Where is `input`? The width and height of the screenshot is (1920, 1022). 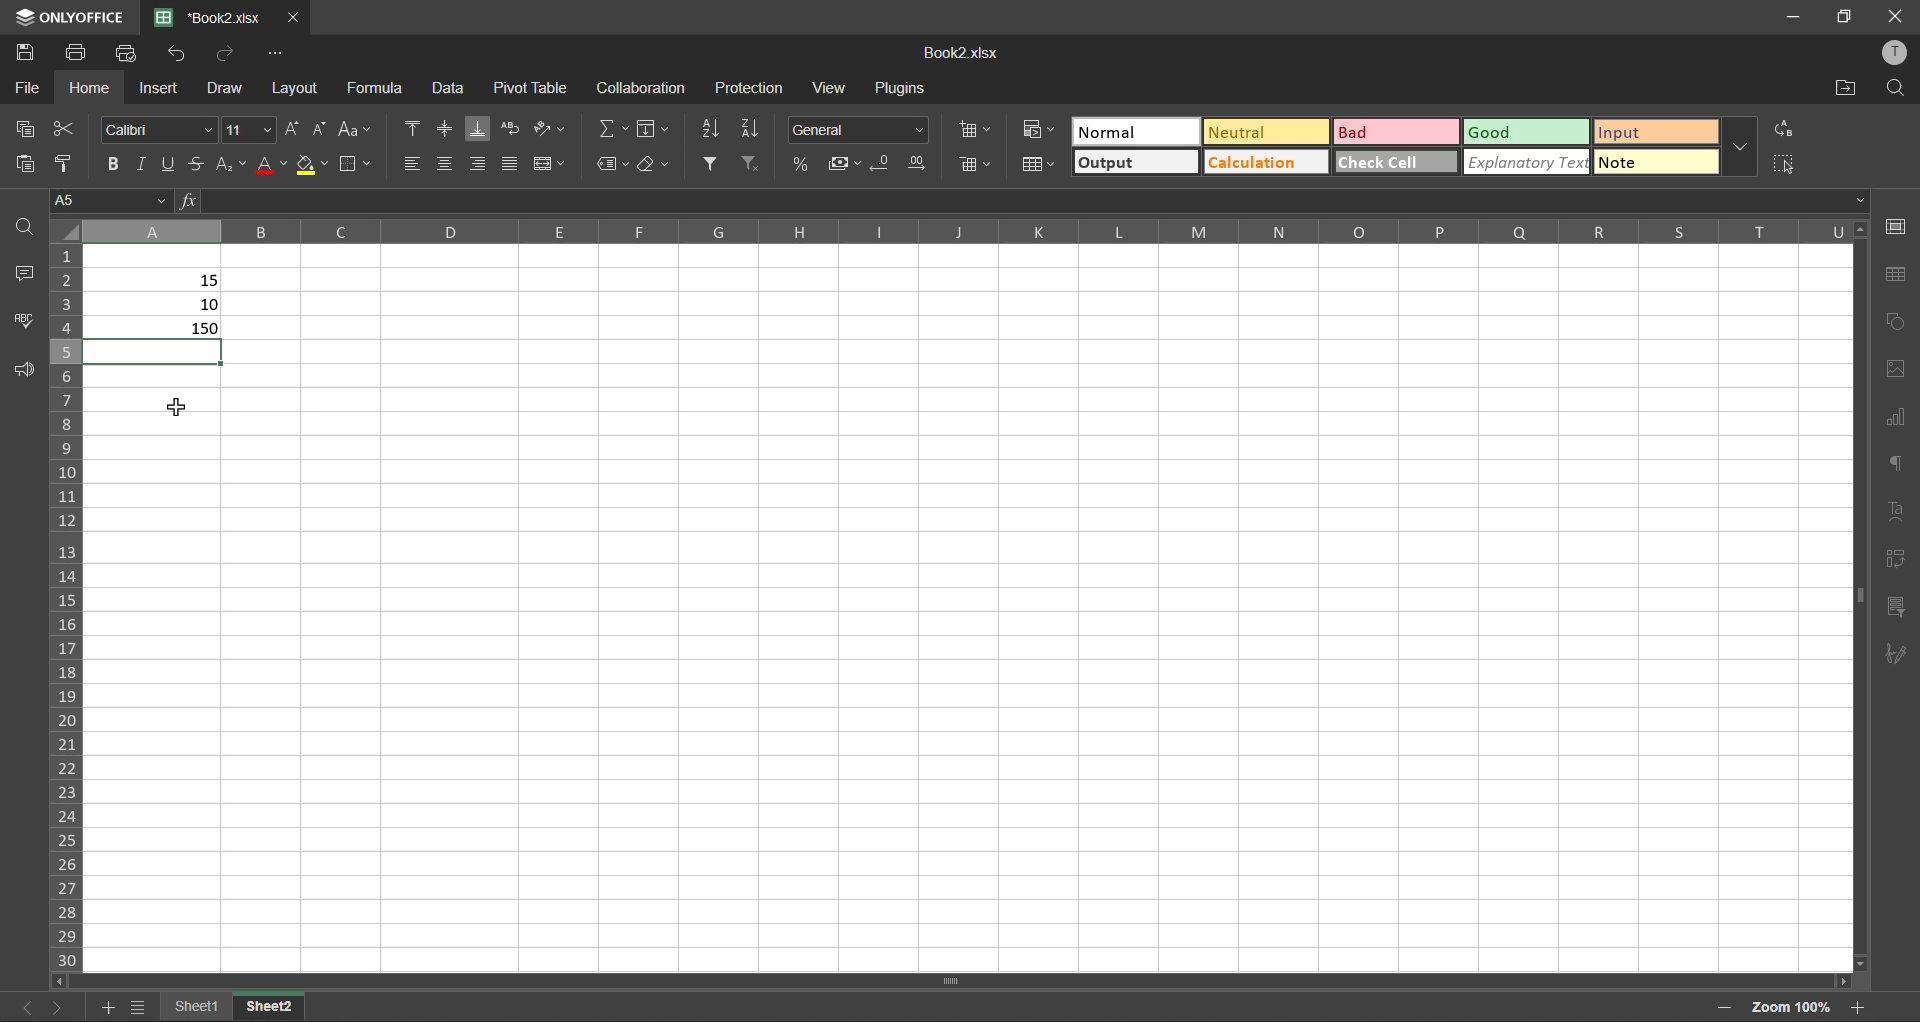 input is located at coordinates (1655, 133).